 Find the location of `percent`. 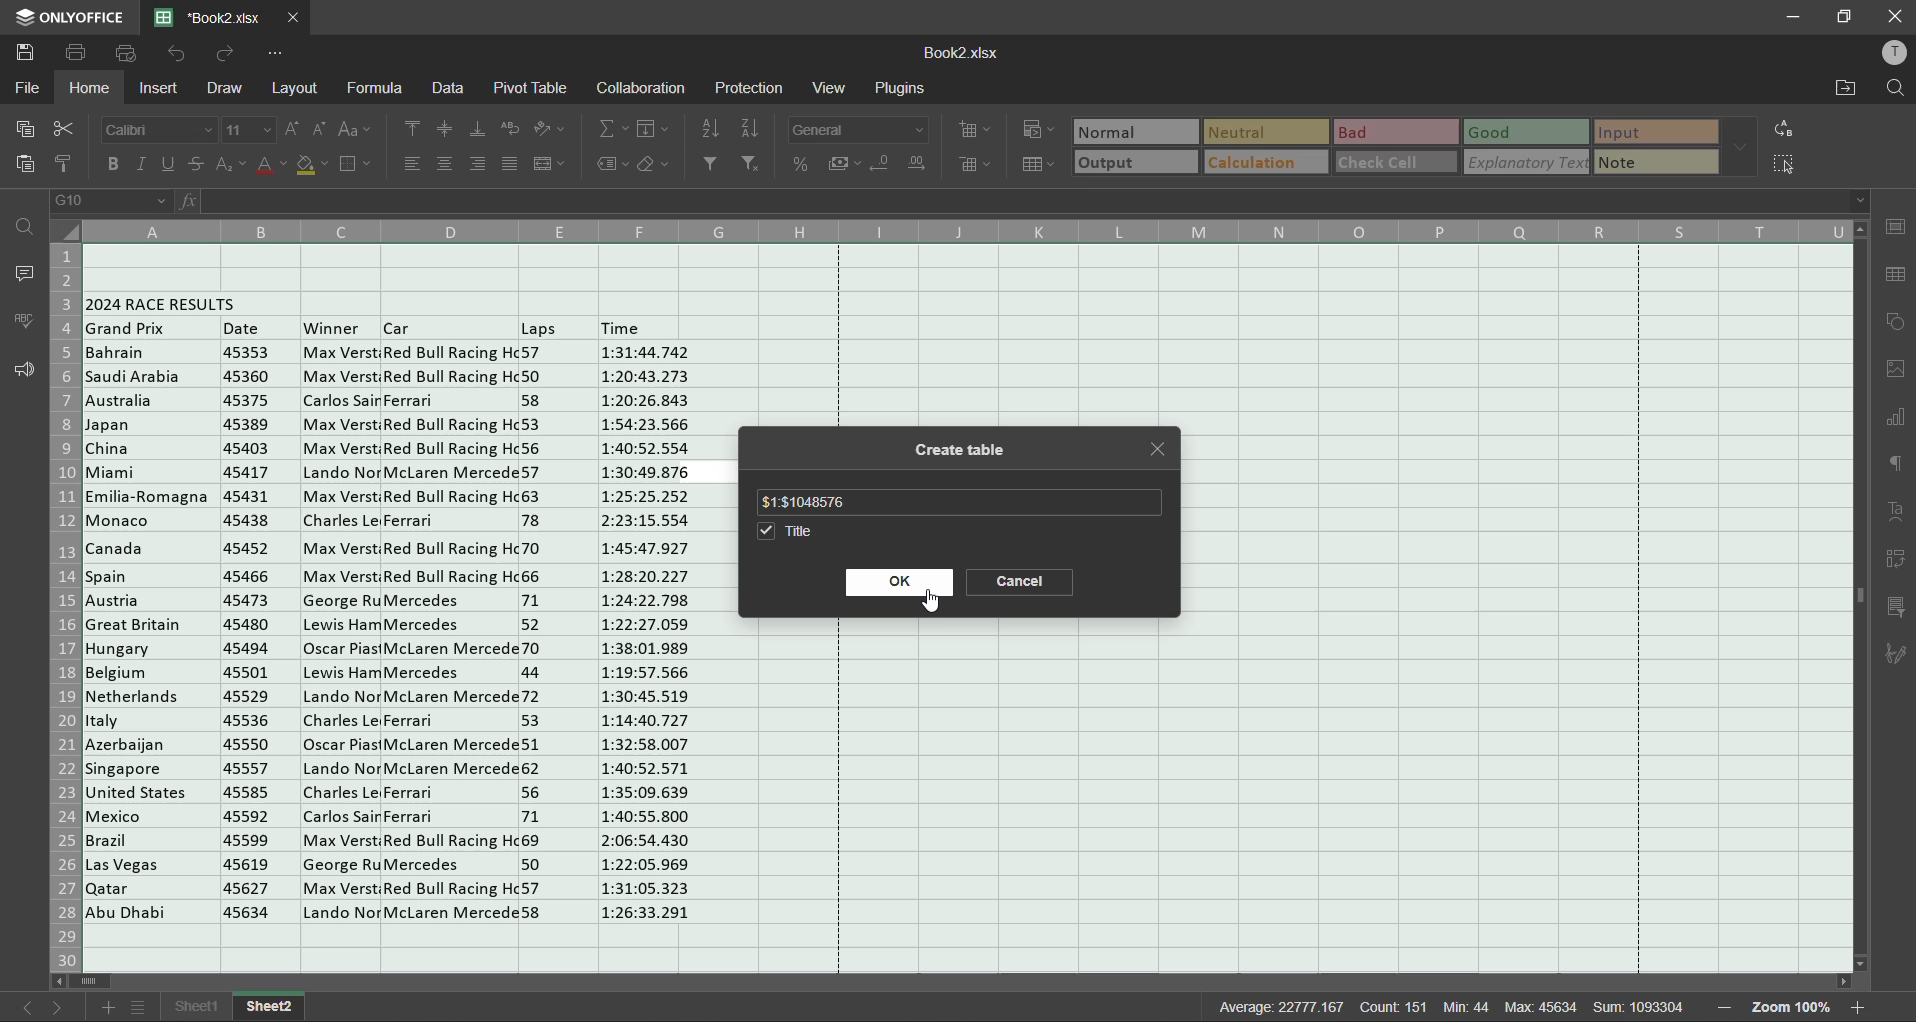

percent is located at coordinates (804, 164).